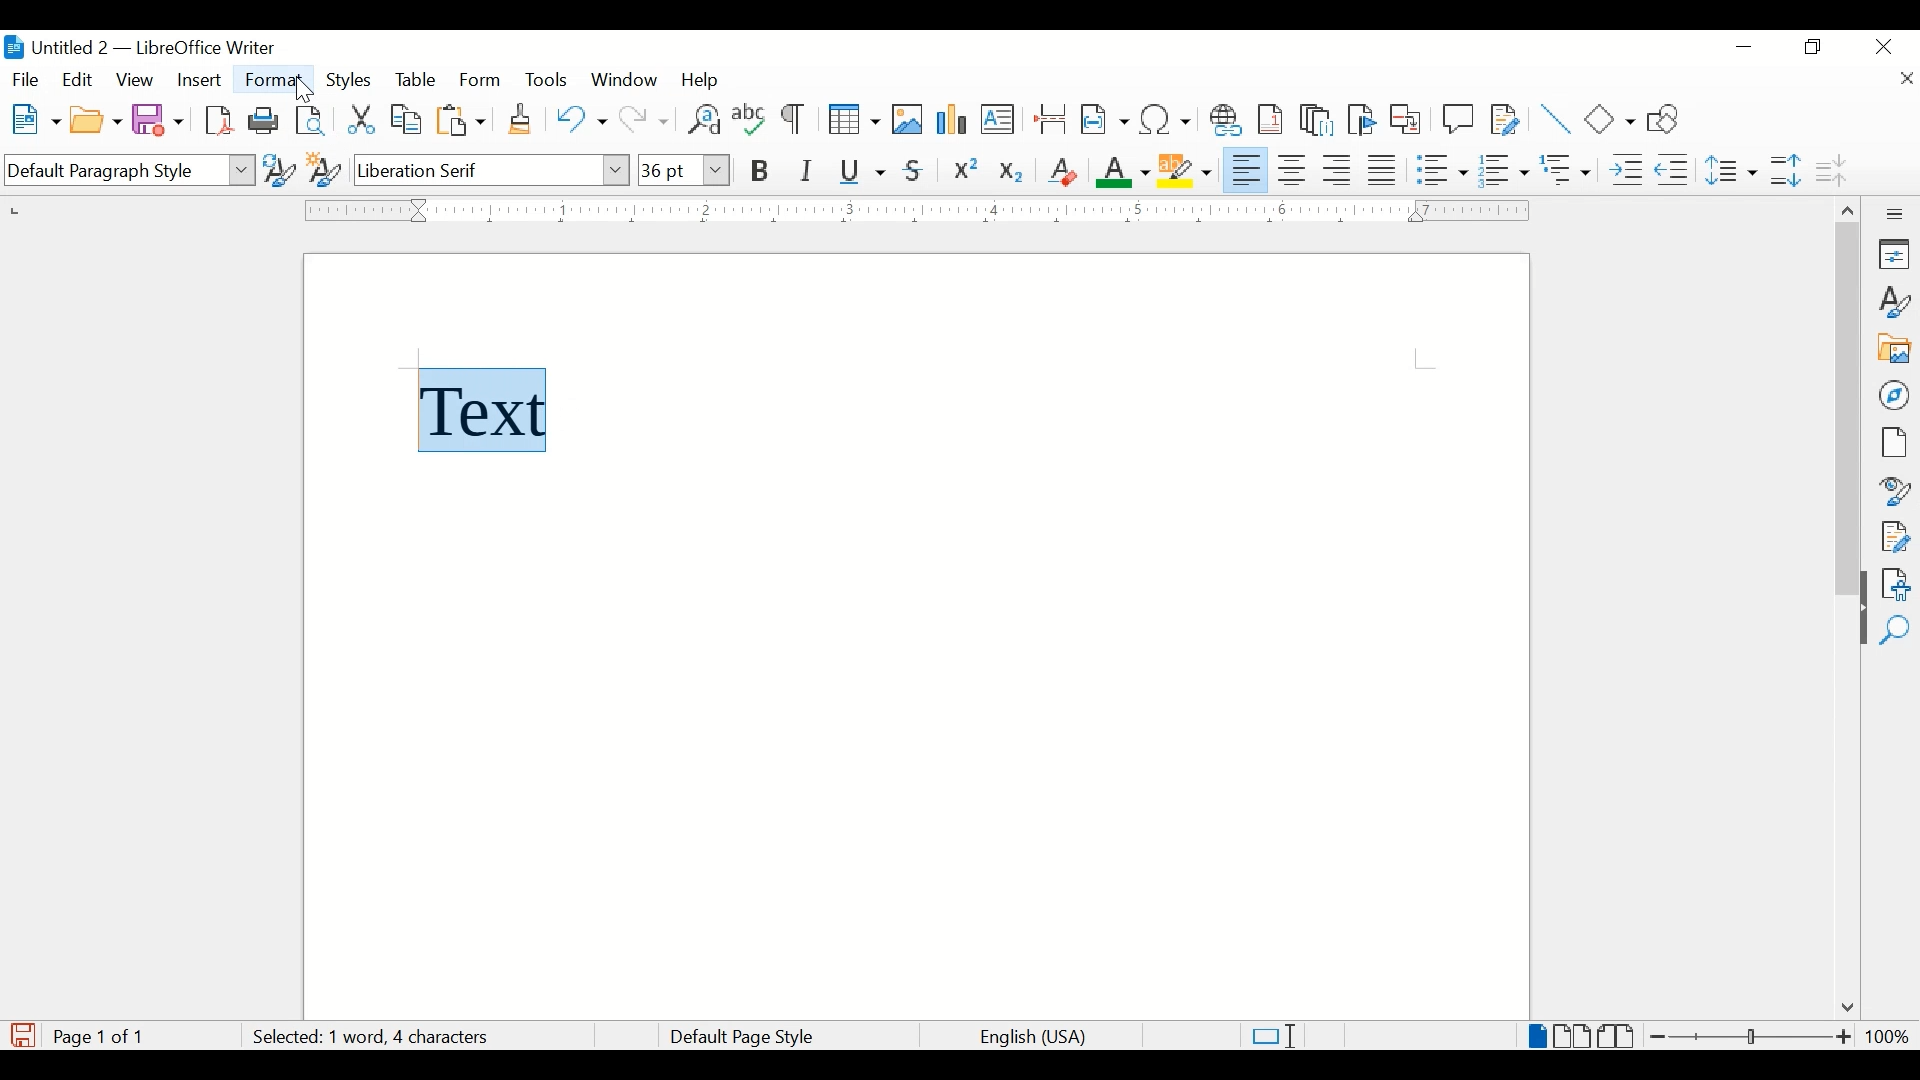 The image size is (1920, 1080). I want to click on print, so click(264, 119).